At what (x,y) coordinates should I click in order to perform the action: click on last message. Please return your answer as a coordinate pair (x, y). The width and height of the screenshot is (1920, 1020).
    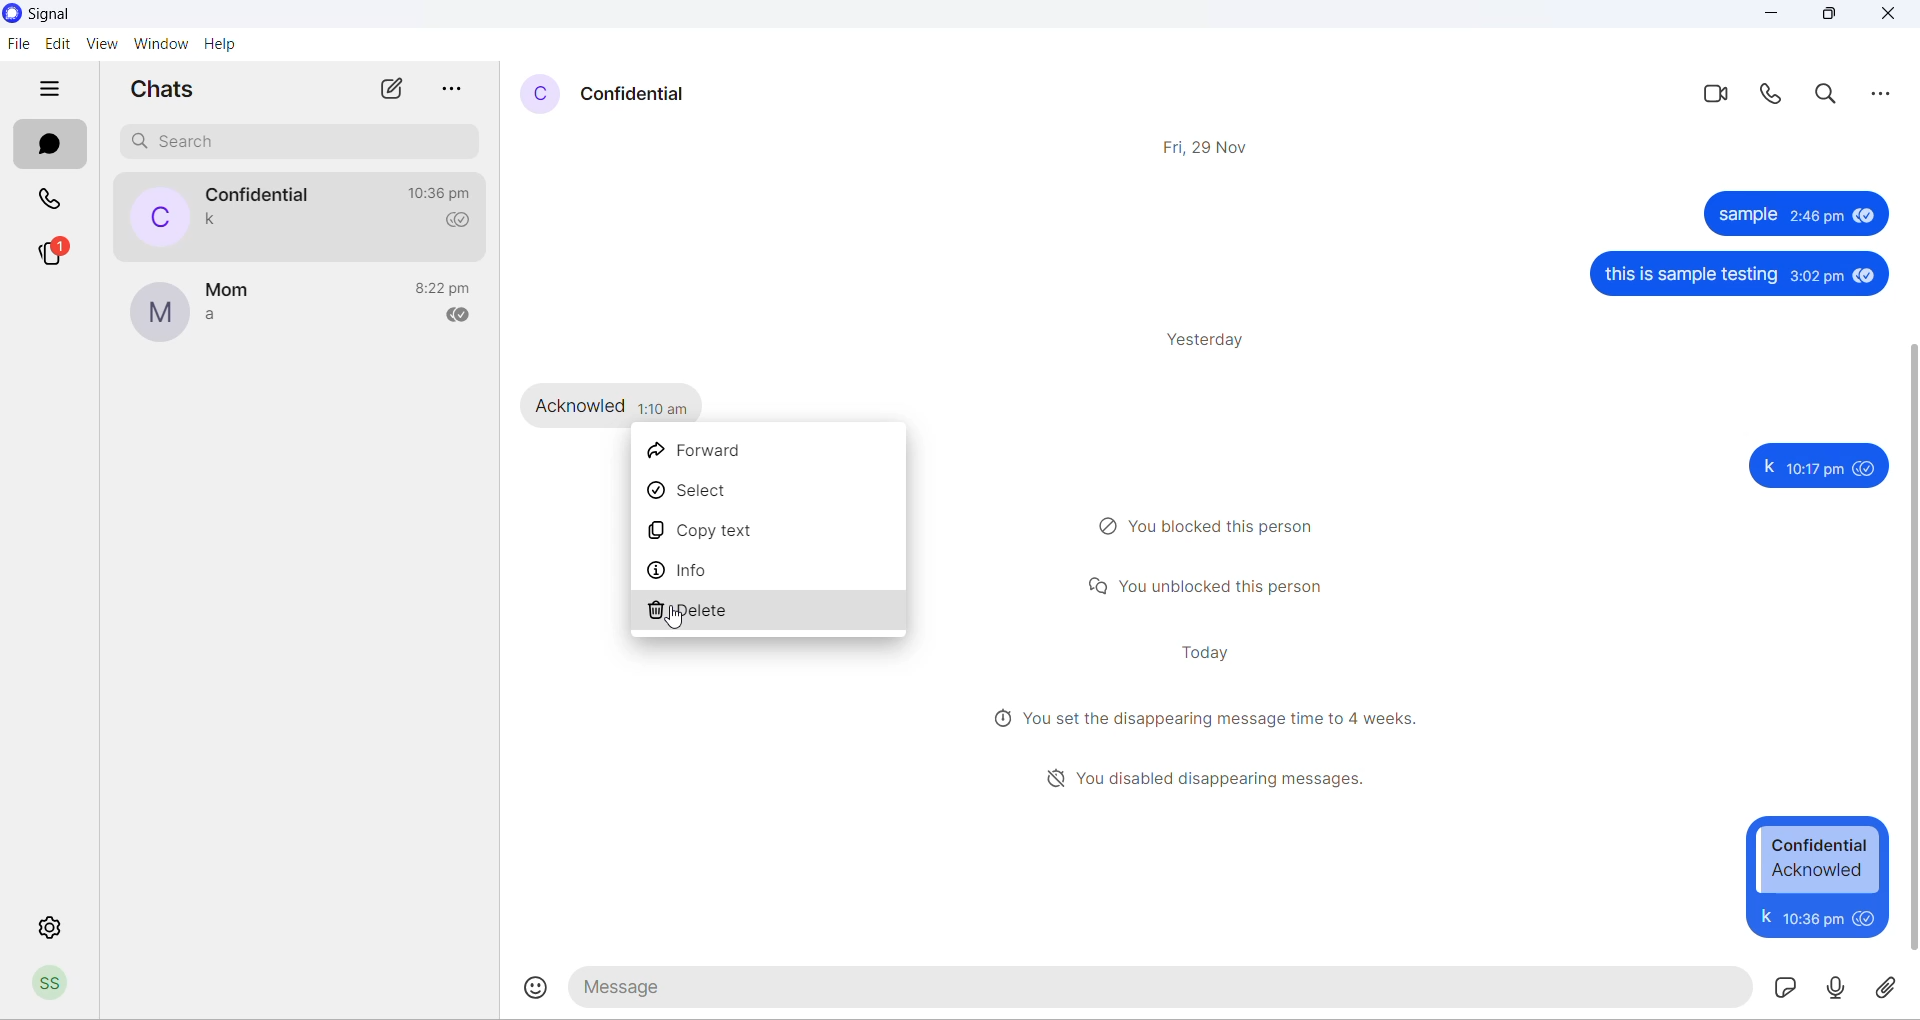
    Looking at the image, I should click on (217, 221).